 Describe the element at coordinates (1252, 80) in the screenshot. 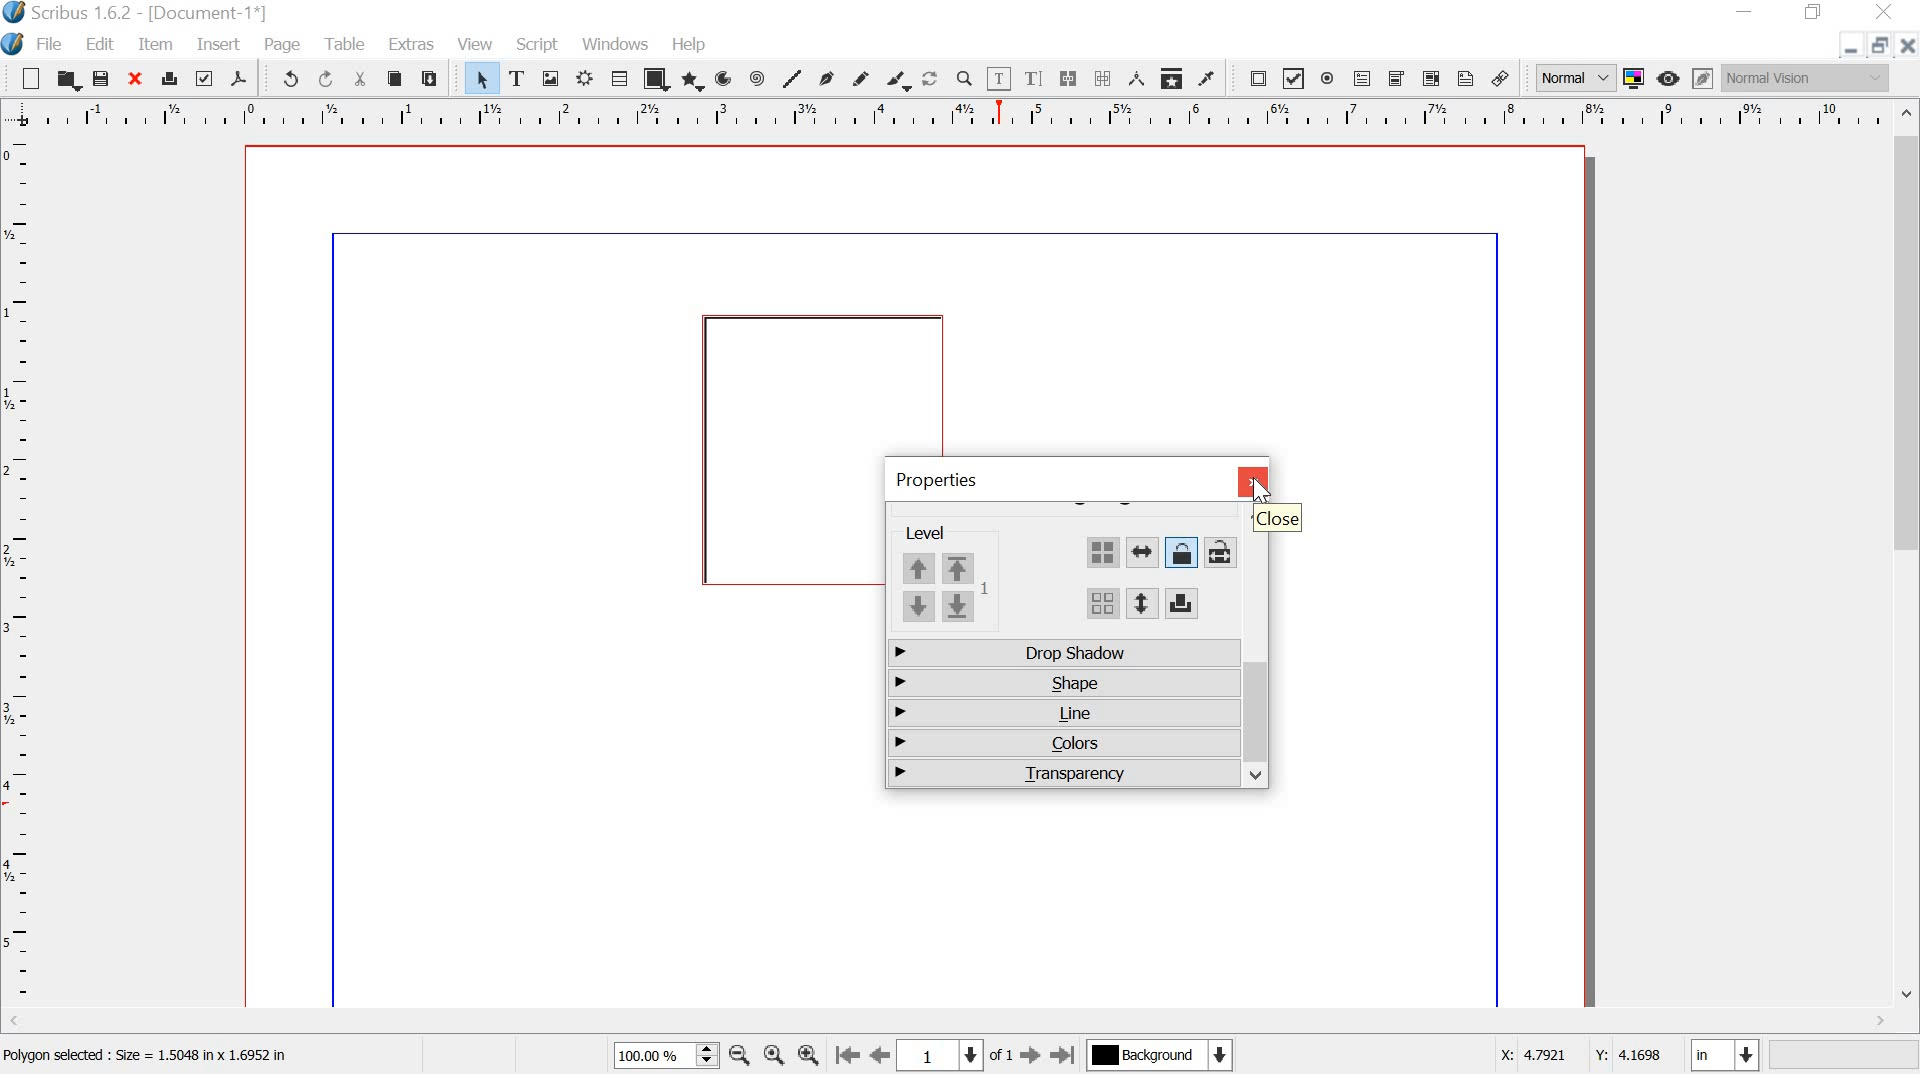

I see `pdf push button` at that location.